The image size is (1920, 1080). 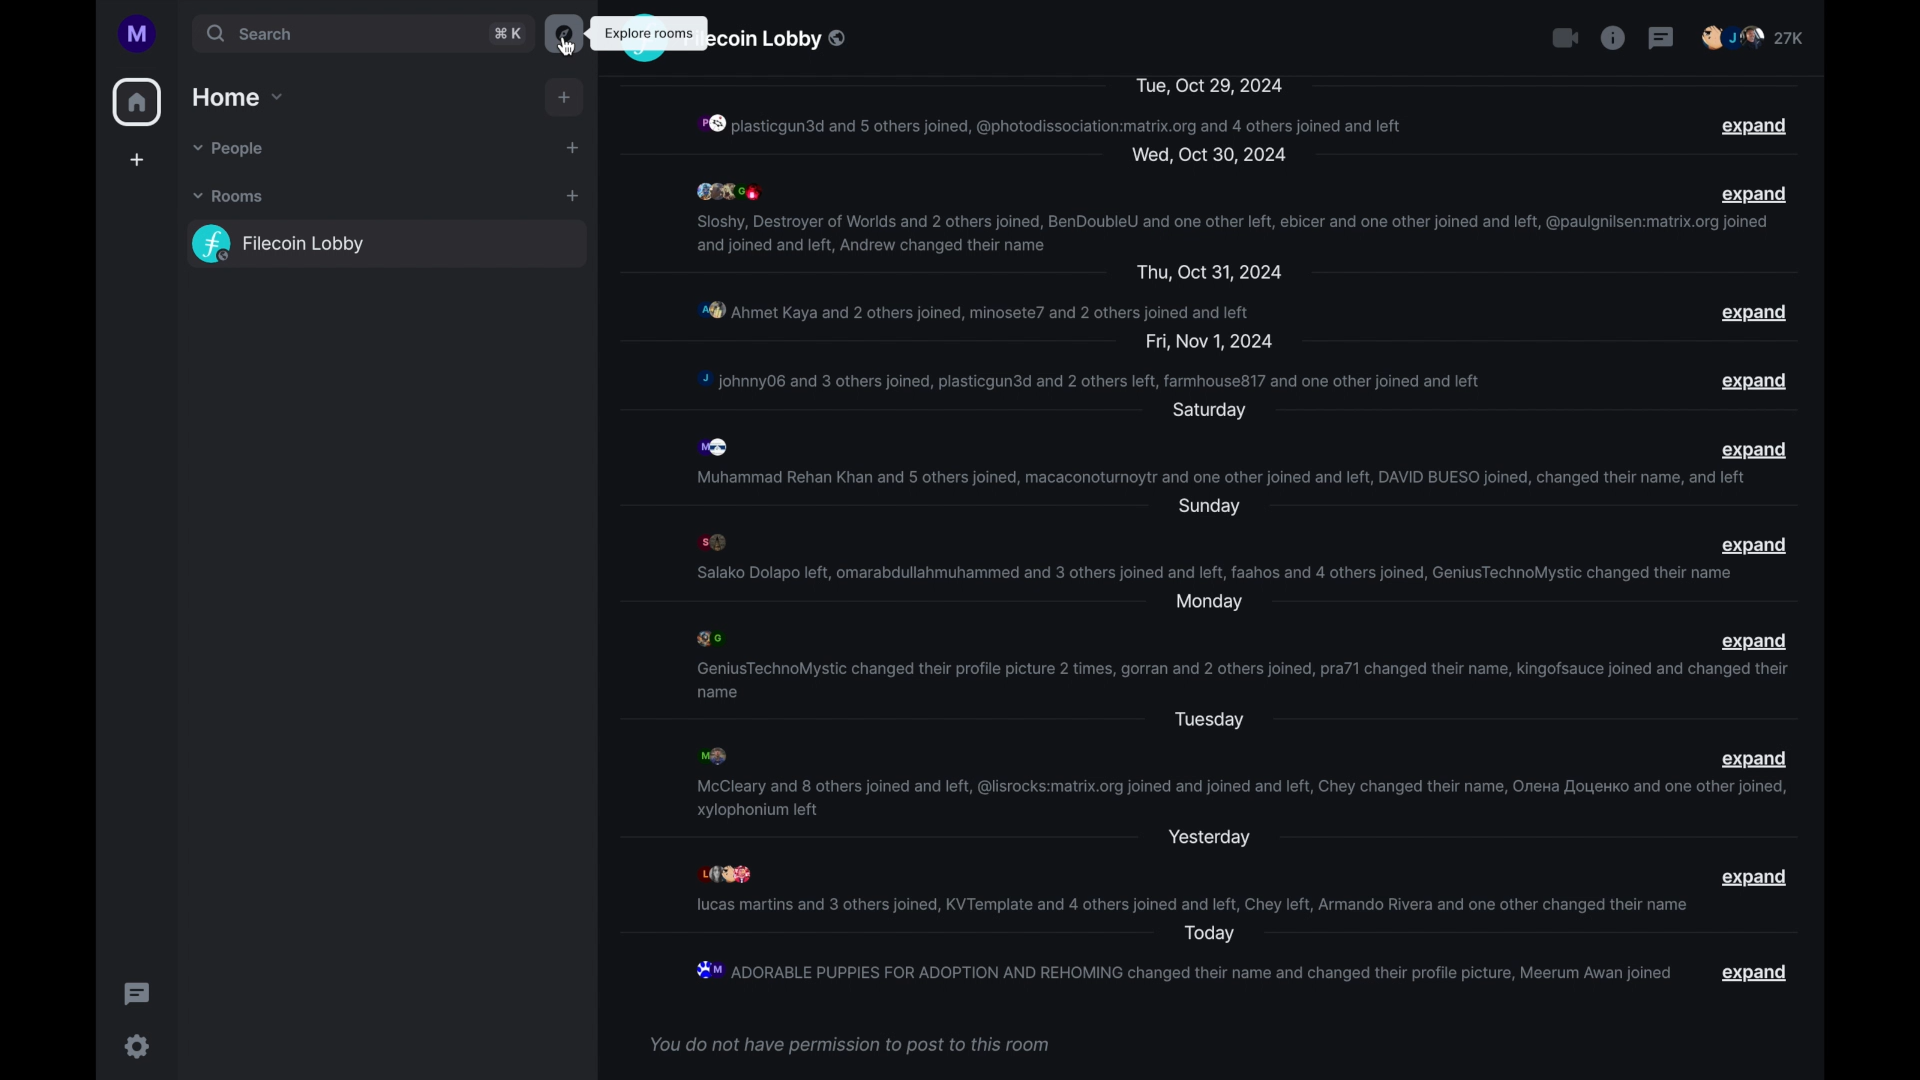 I want to click on home, so click(x=138, y=102).